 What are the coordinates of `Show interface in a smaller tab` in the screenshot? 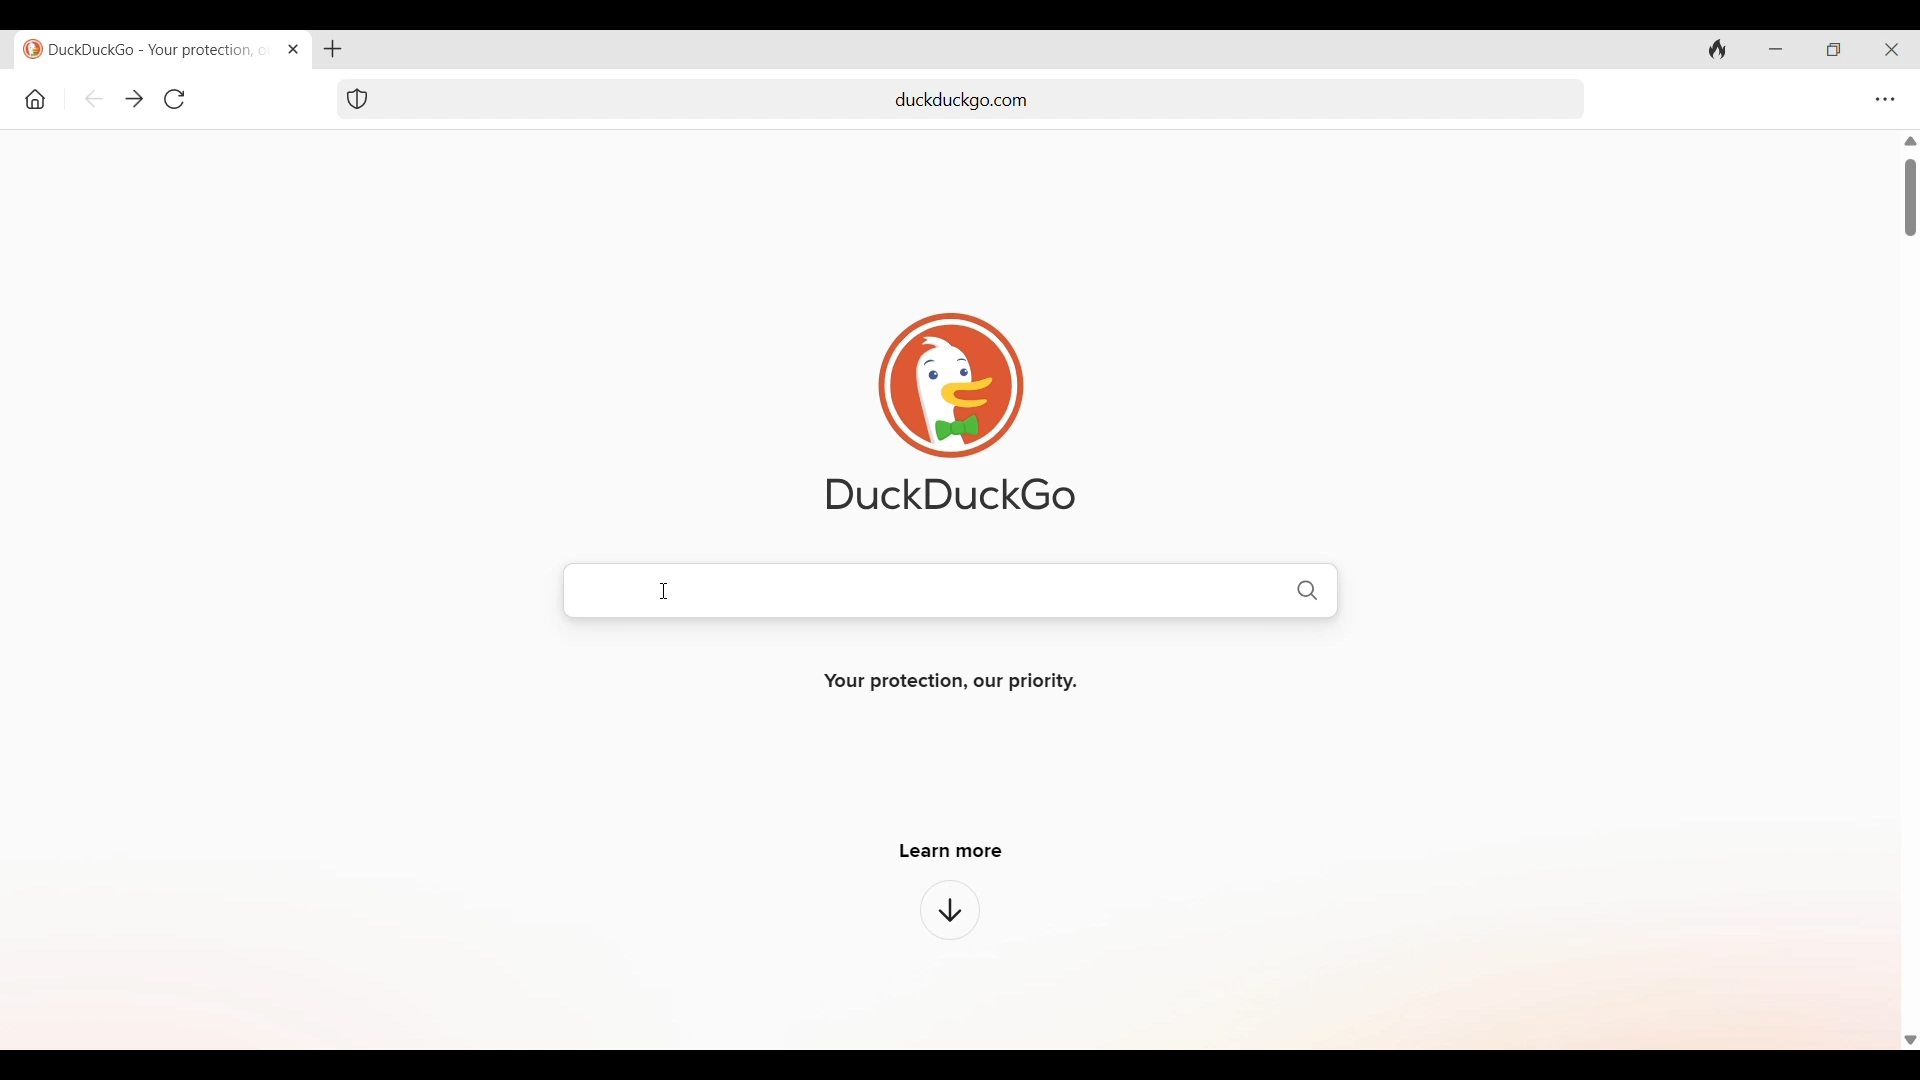 It's located at (1834, 50).